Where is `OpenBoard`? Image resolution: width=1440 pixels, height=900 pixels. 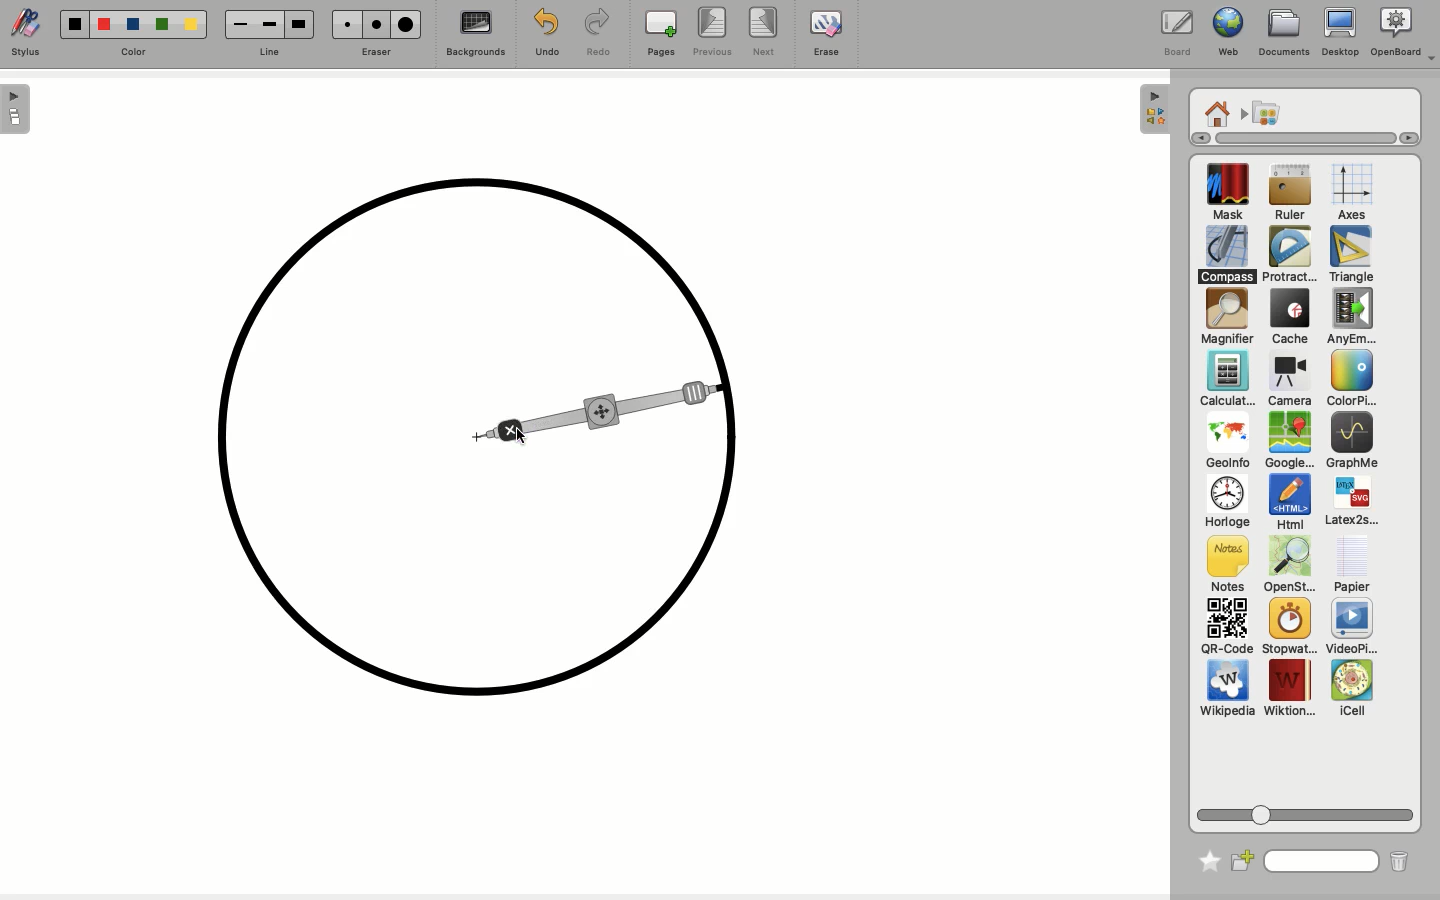 OpenBoard is located at coordinates (1403, 33).